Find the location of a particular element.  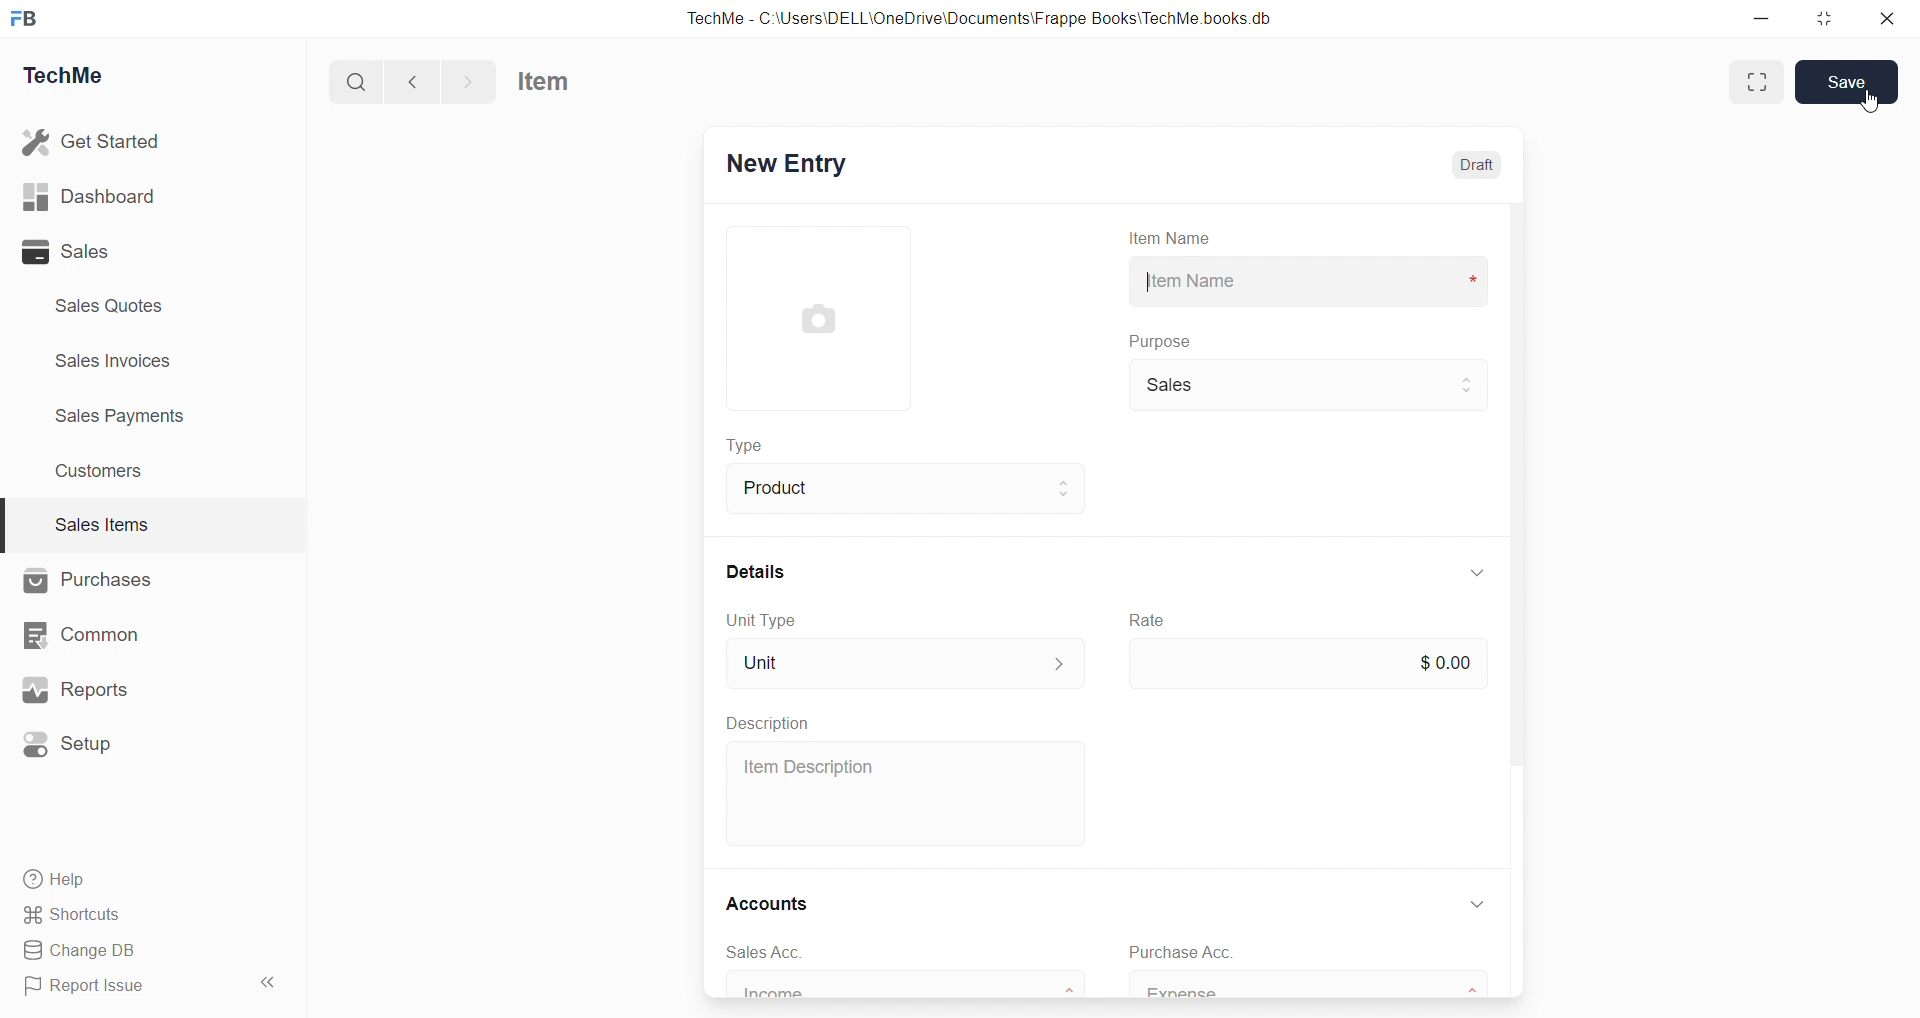

image is located at coordinates (816, 318).